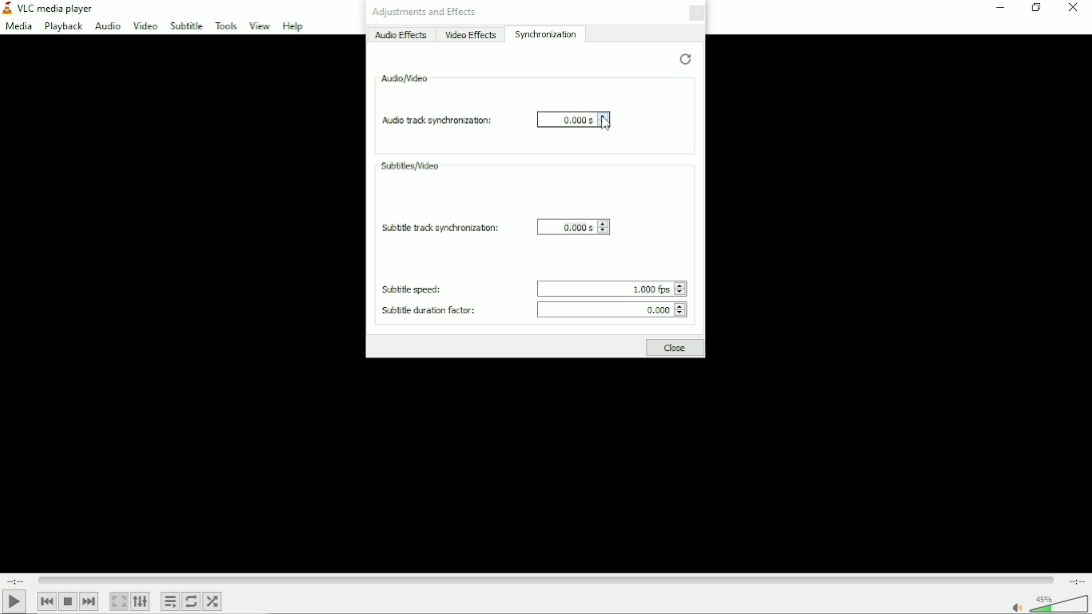 Image resolution: width=1092 pixels, height=614 pixels. What do you see at coordinates (65, 27) in the screenshot?
I see `Playback` at bounding box center [65, 27].